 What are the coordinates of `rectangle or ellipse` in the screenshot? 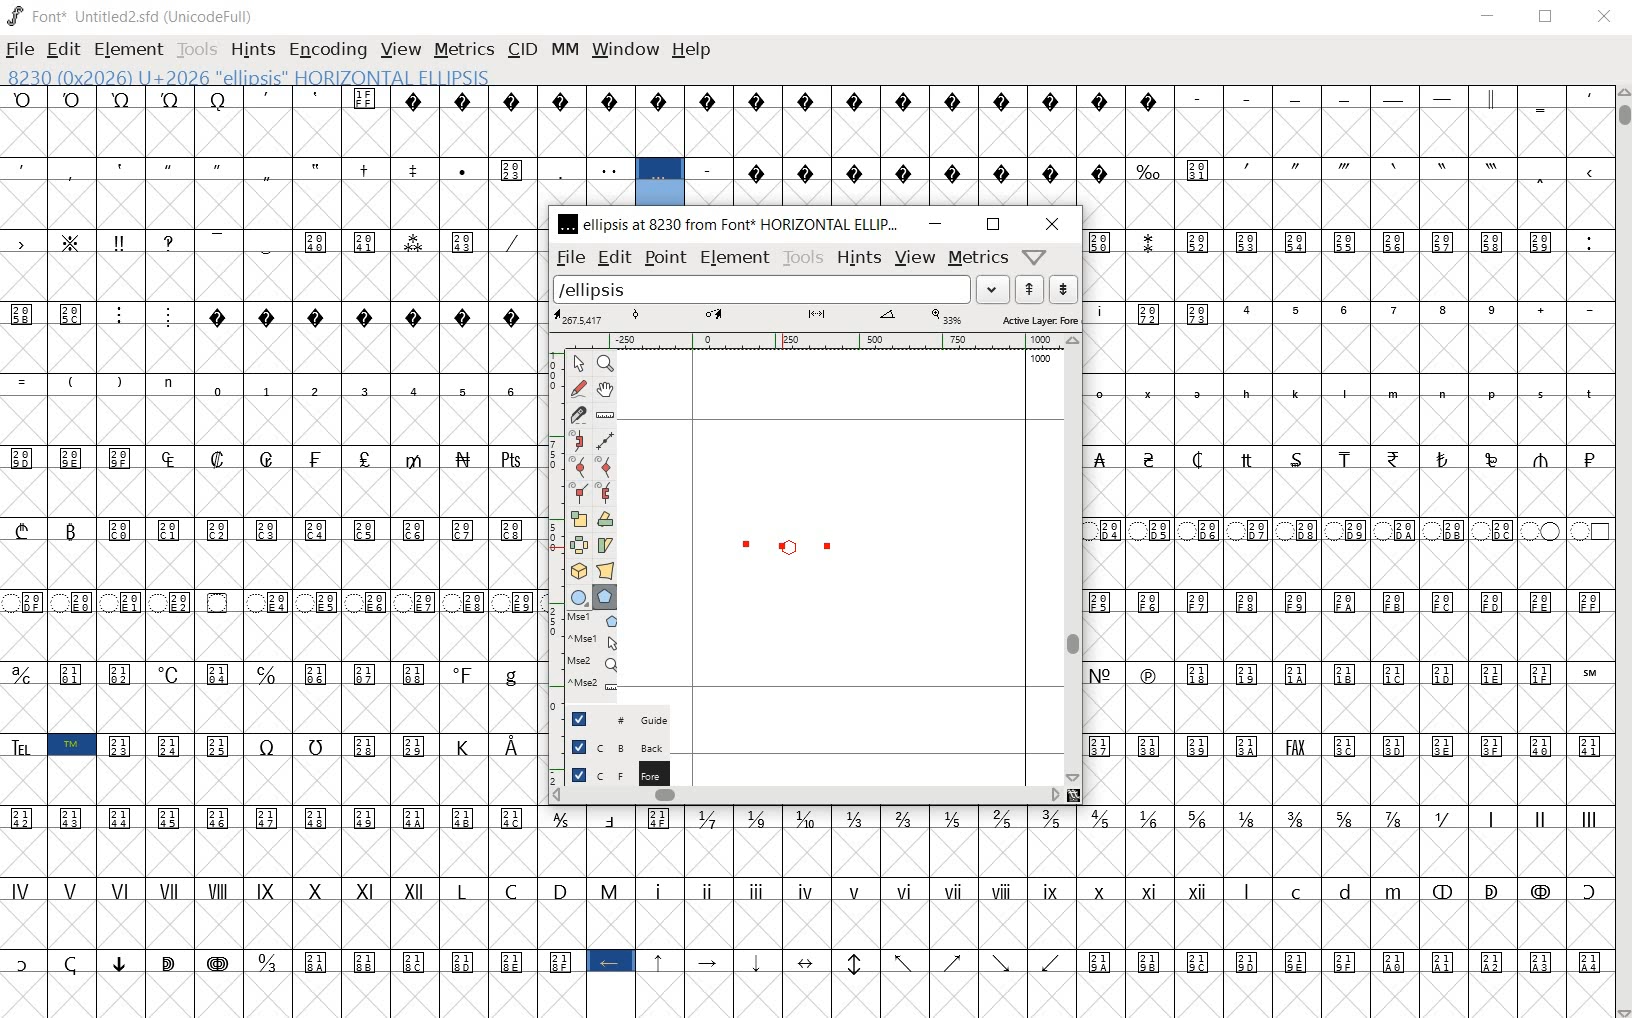 It's located at (575, 596).